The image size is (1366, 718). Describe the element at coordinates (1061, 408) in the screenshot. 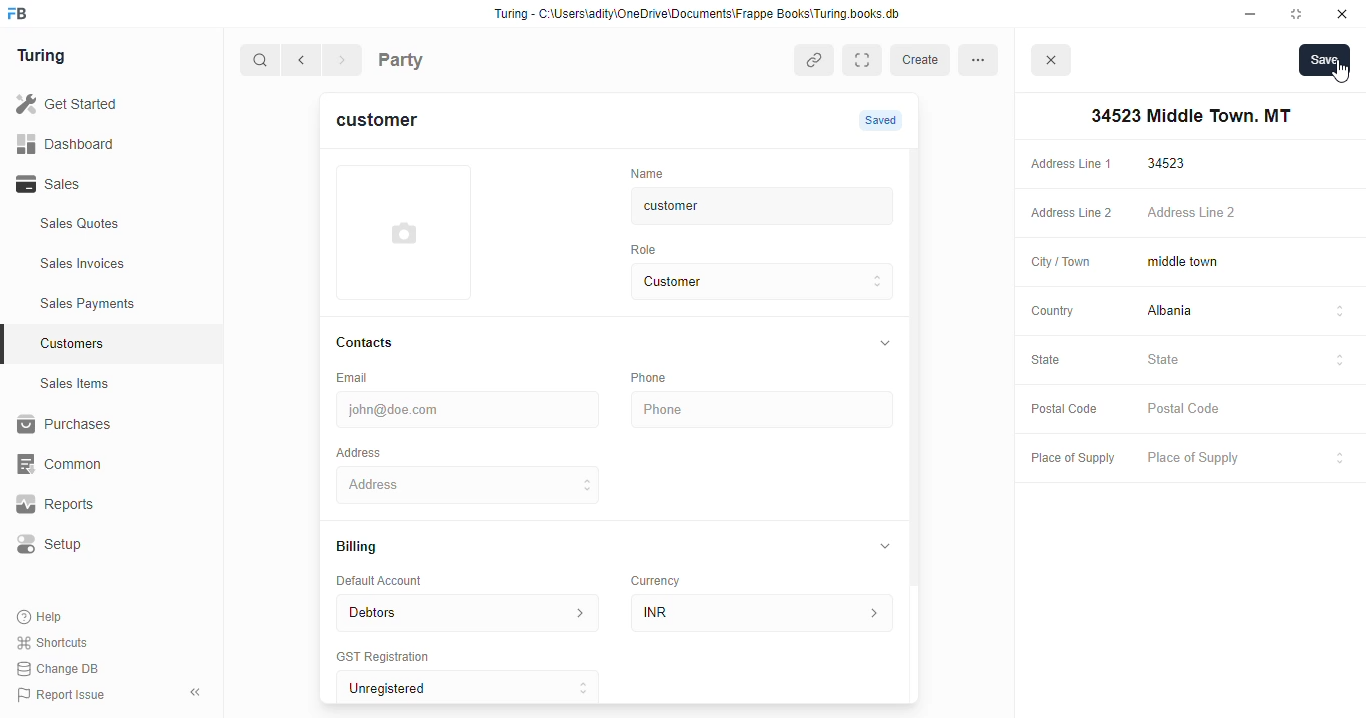

I see `Postal Code` at that location.